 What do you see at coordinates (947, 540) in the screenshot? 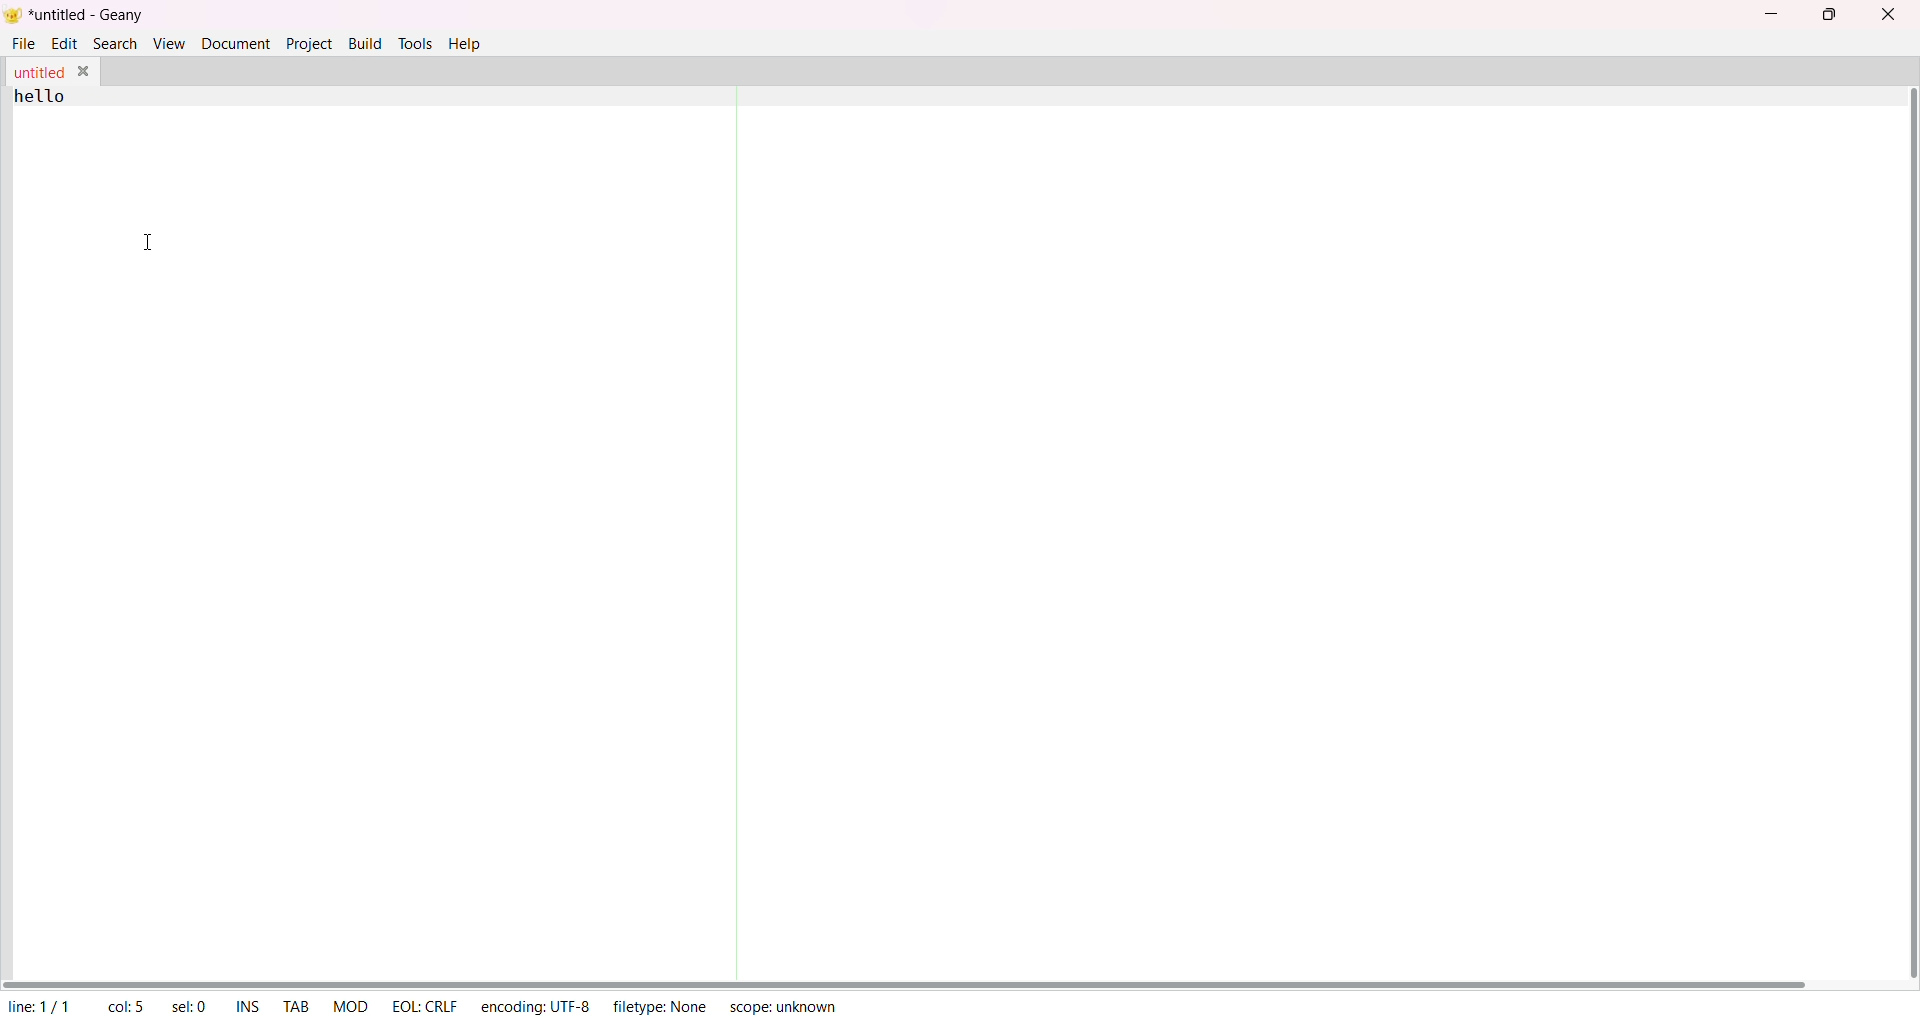
I see `text area` at bounding box center [947, 540].